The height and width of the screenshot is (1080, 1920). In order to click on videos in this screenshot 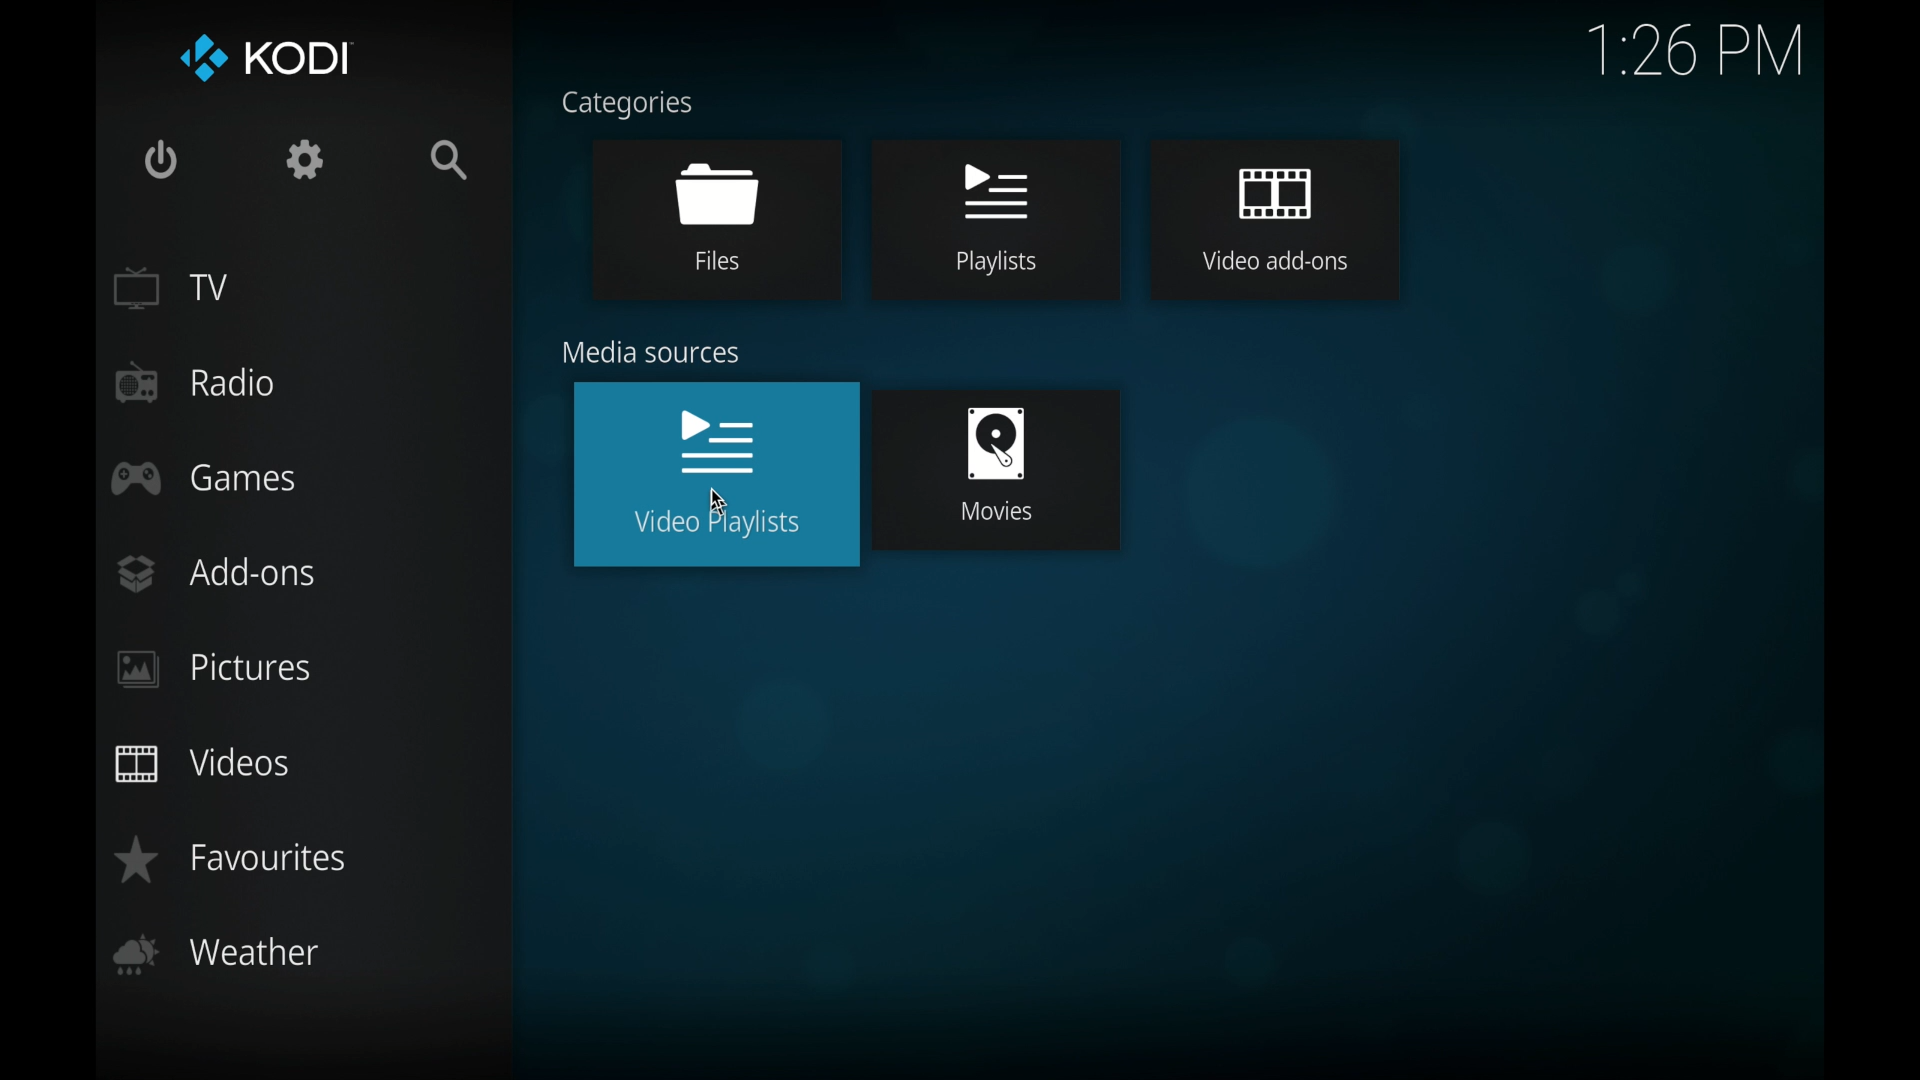, I will do `click(306, 763)`.